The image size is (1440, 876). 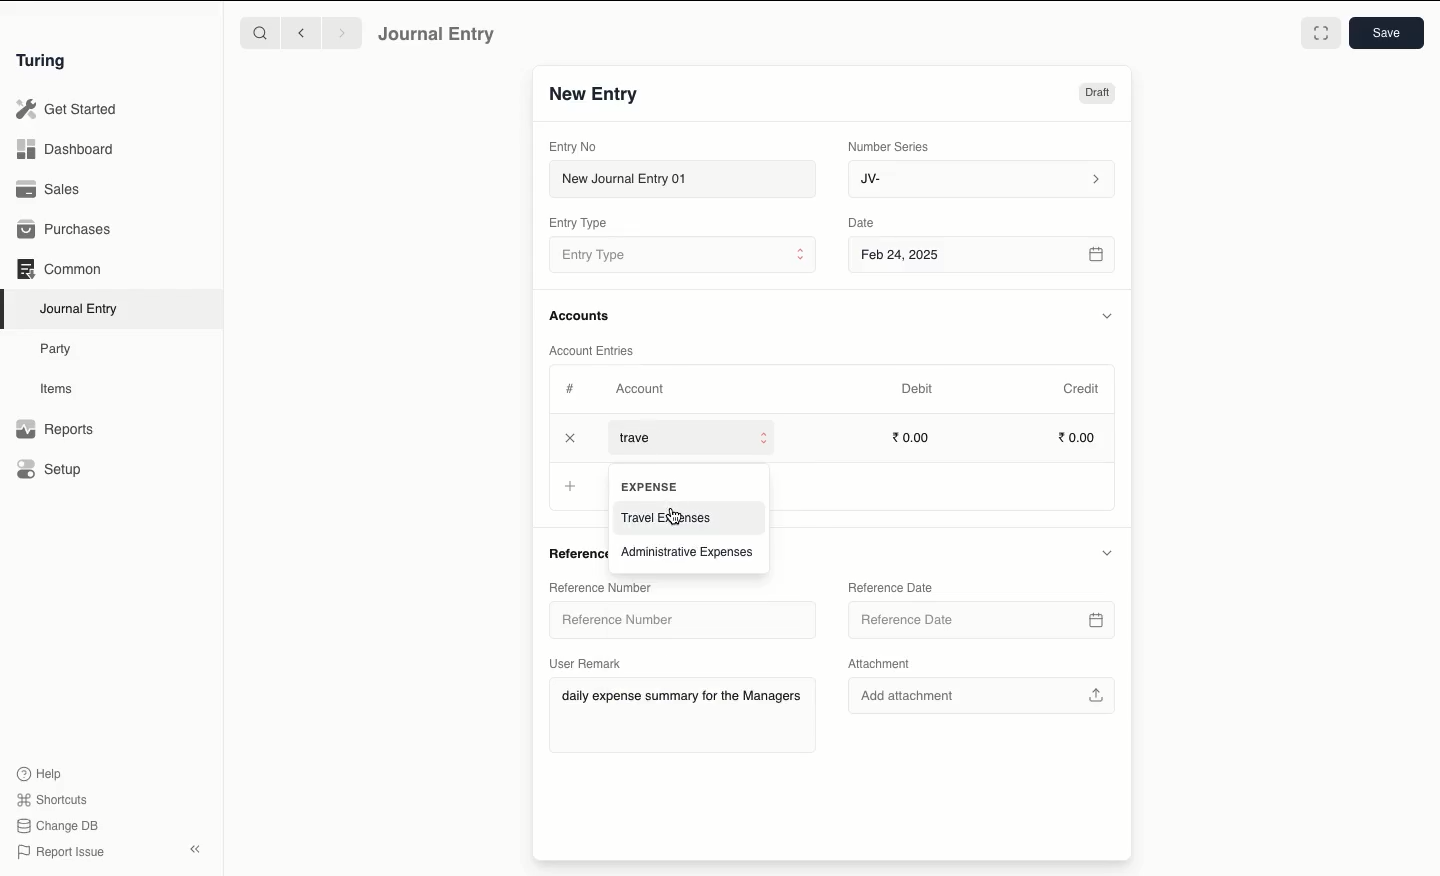 I want to click on User Remark, so click(x=588, y=663).